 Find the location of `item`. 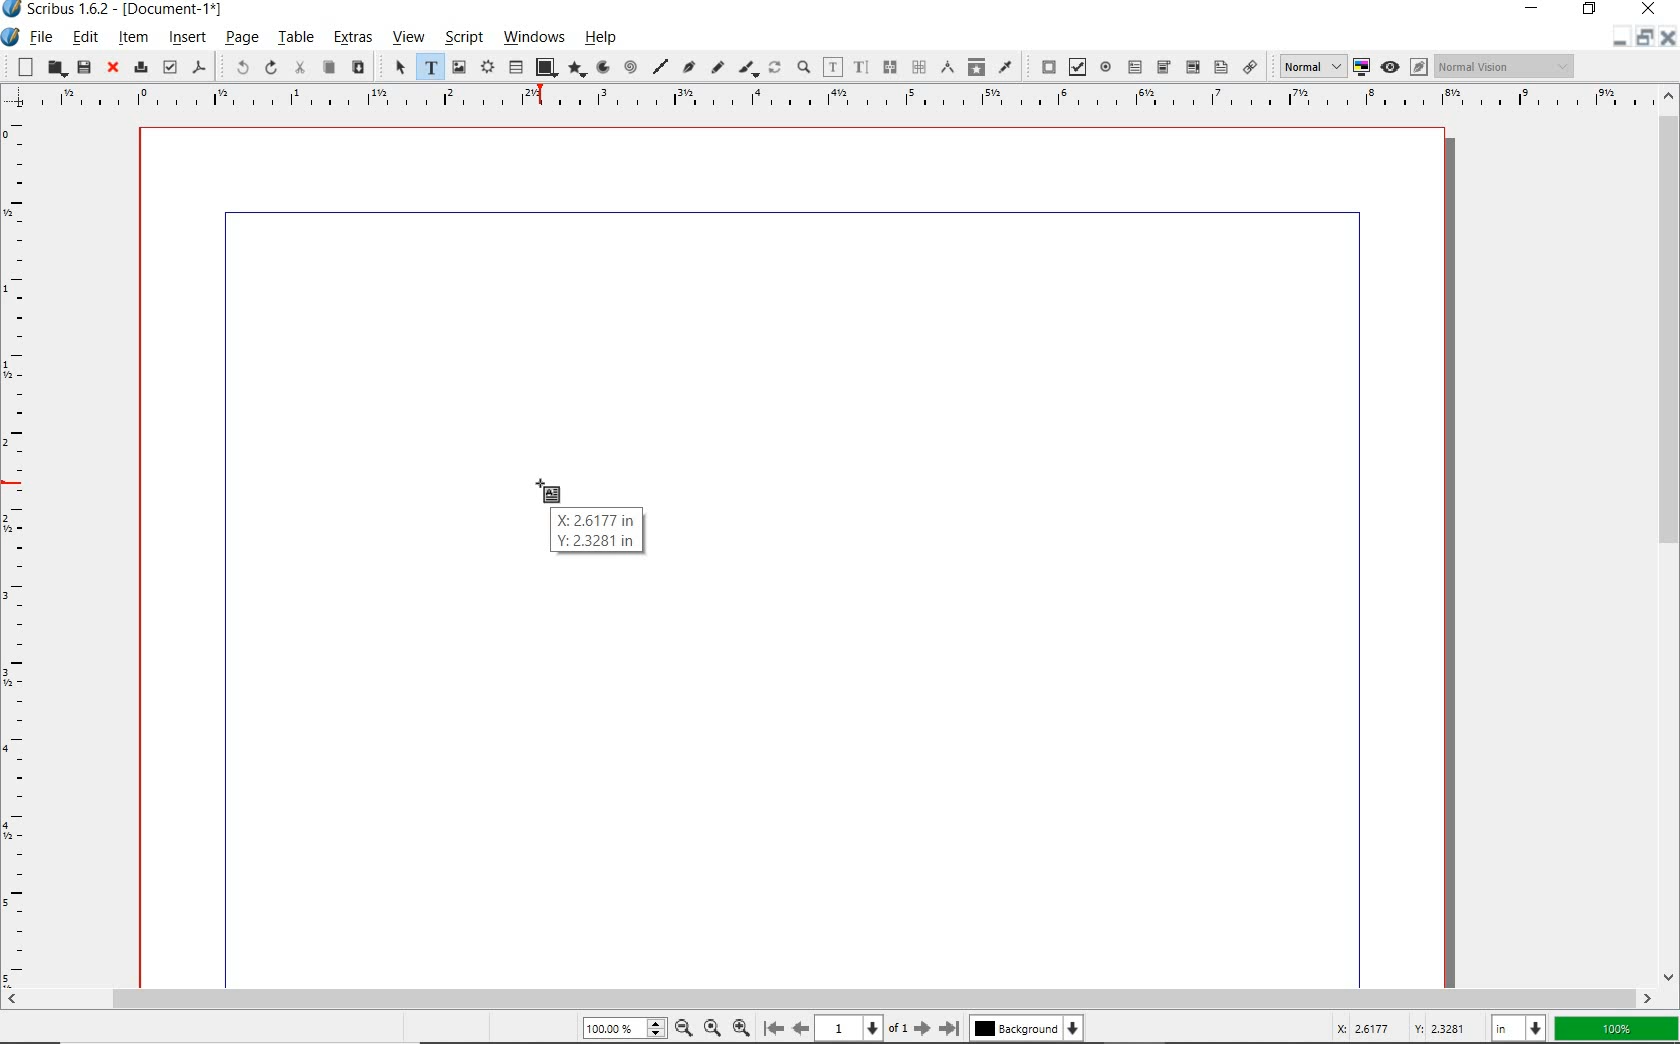

item is located at coordinates (135, 40).